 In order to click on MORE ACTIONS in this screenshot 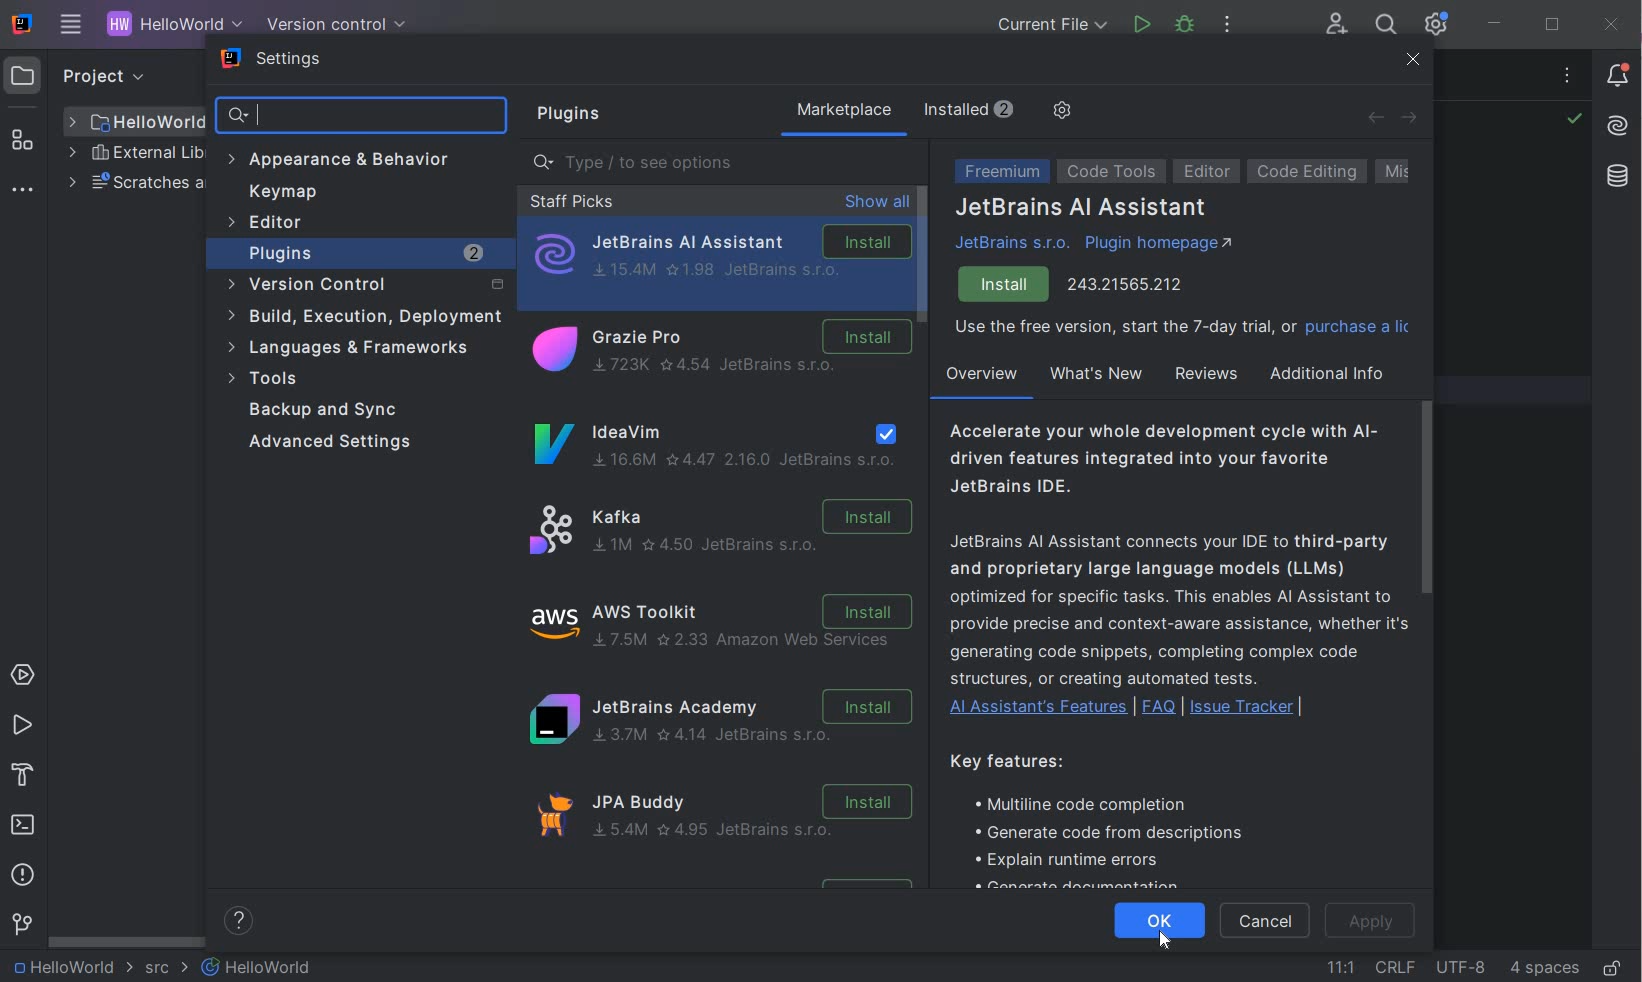, I will do `click(1228, 29)`.